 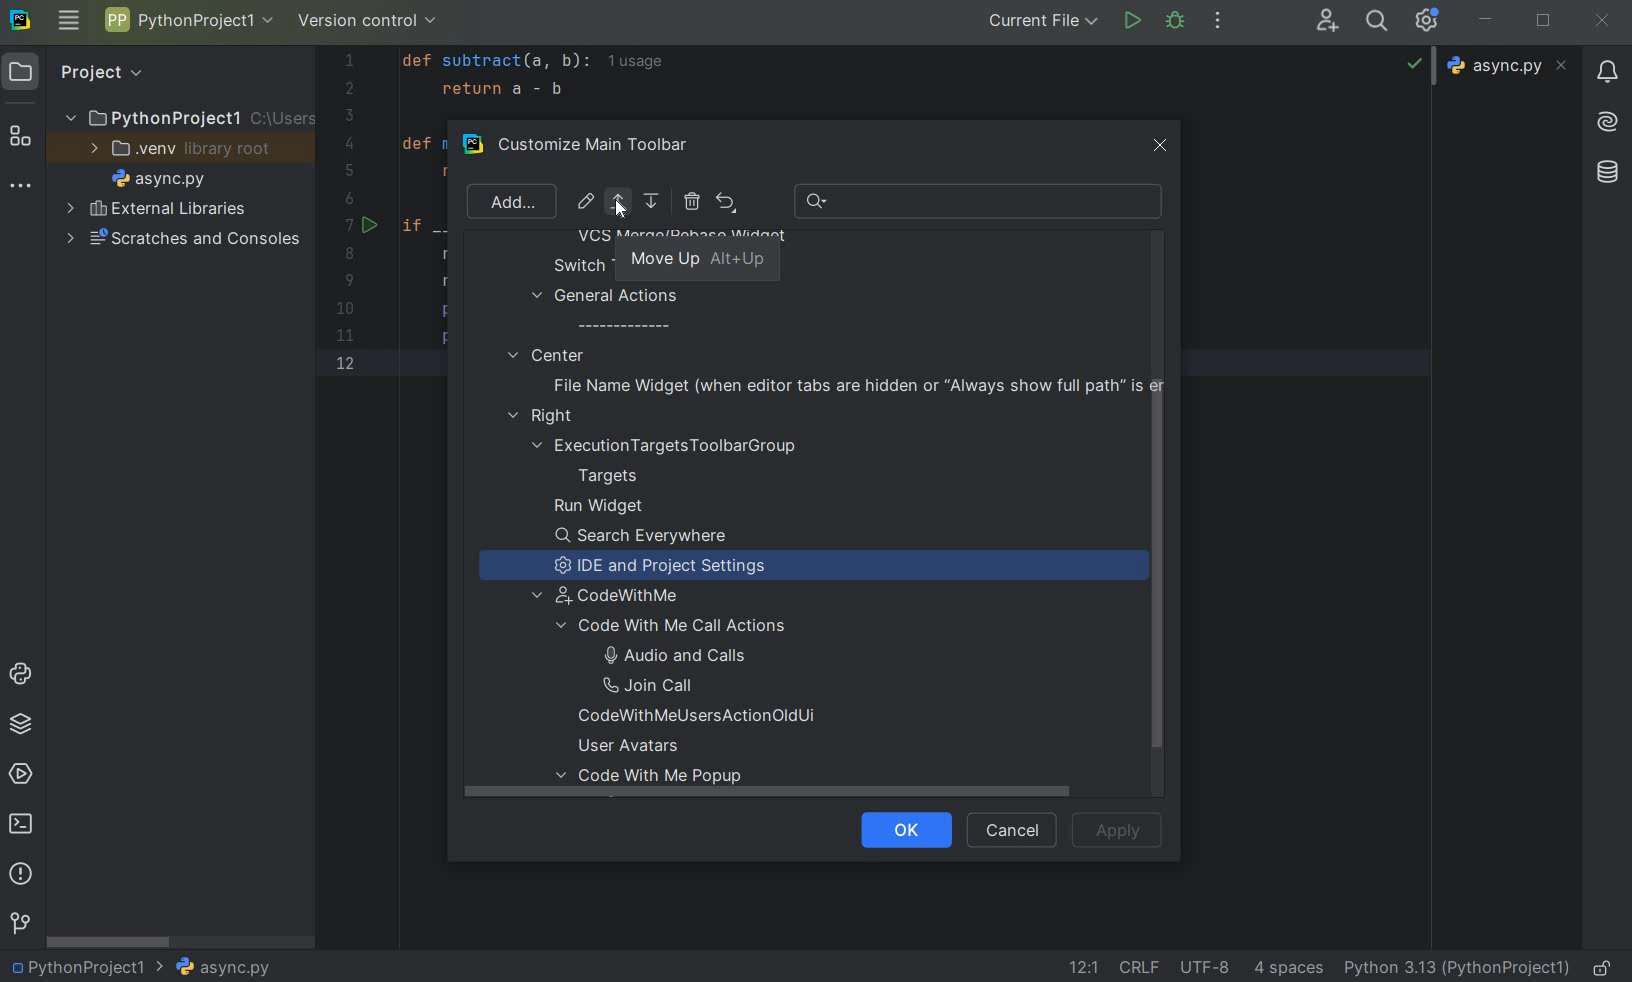 I want to click on IDE & PROJECT SETTINGS, so click(x=1432, y=22).